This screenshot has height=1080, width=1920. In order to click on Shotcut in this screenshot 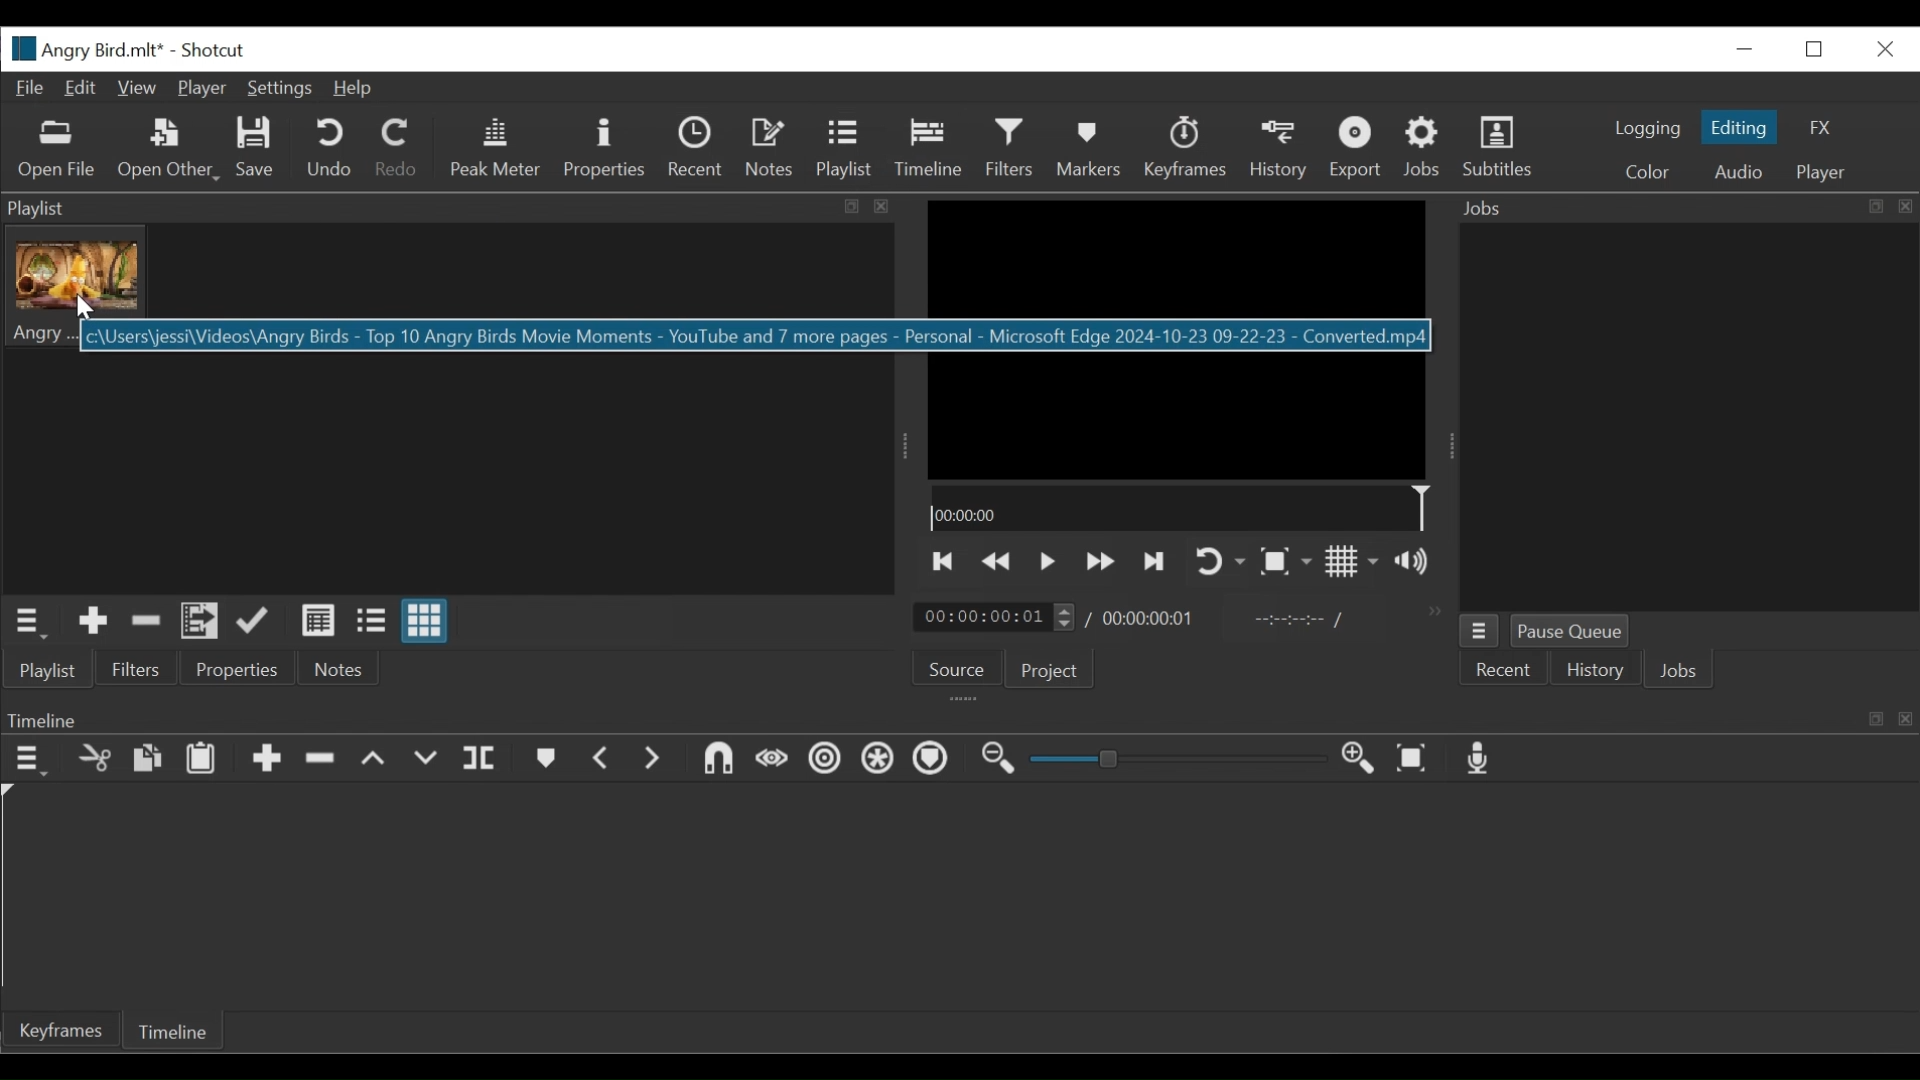, I will do `click(214, 51)`.